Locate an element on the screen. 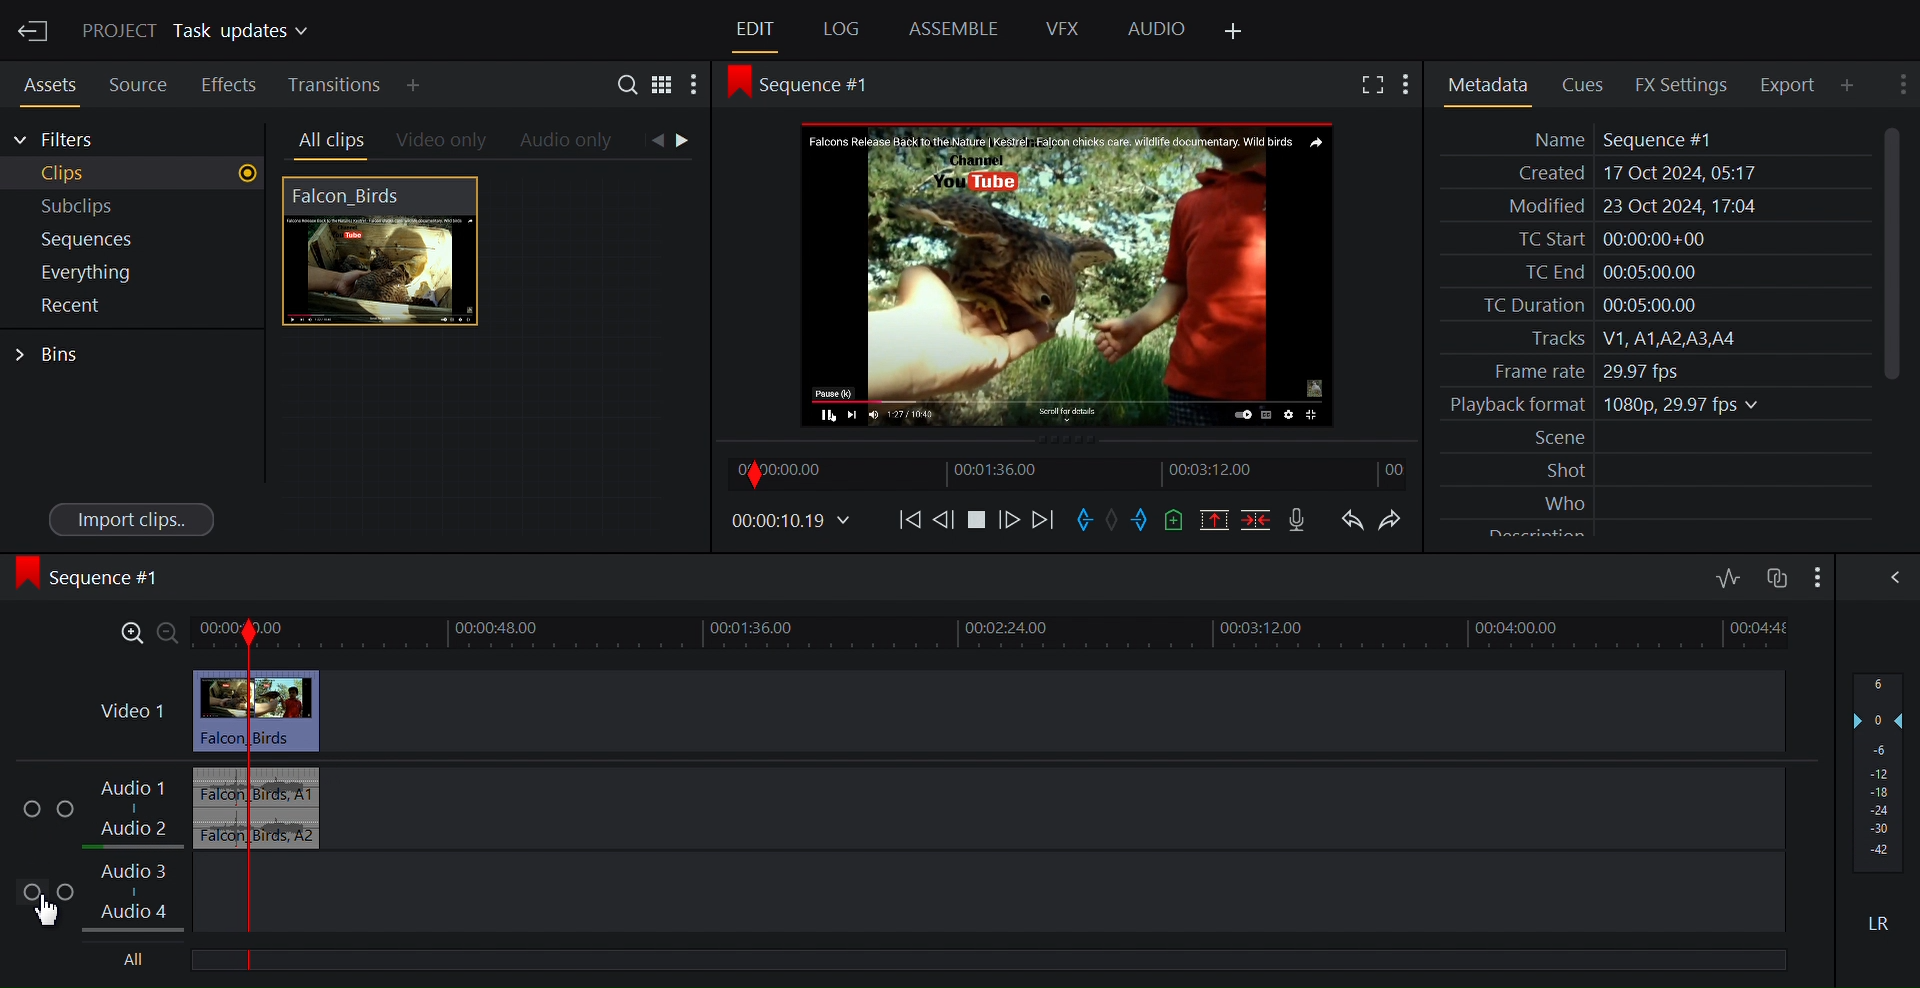 This screenshot has width=1920, height=988. audio 1 is located at coordinates (292, 787).